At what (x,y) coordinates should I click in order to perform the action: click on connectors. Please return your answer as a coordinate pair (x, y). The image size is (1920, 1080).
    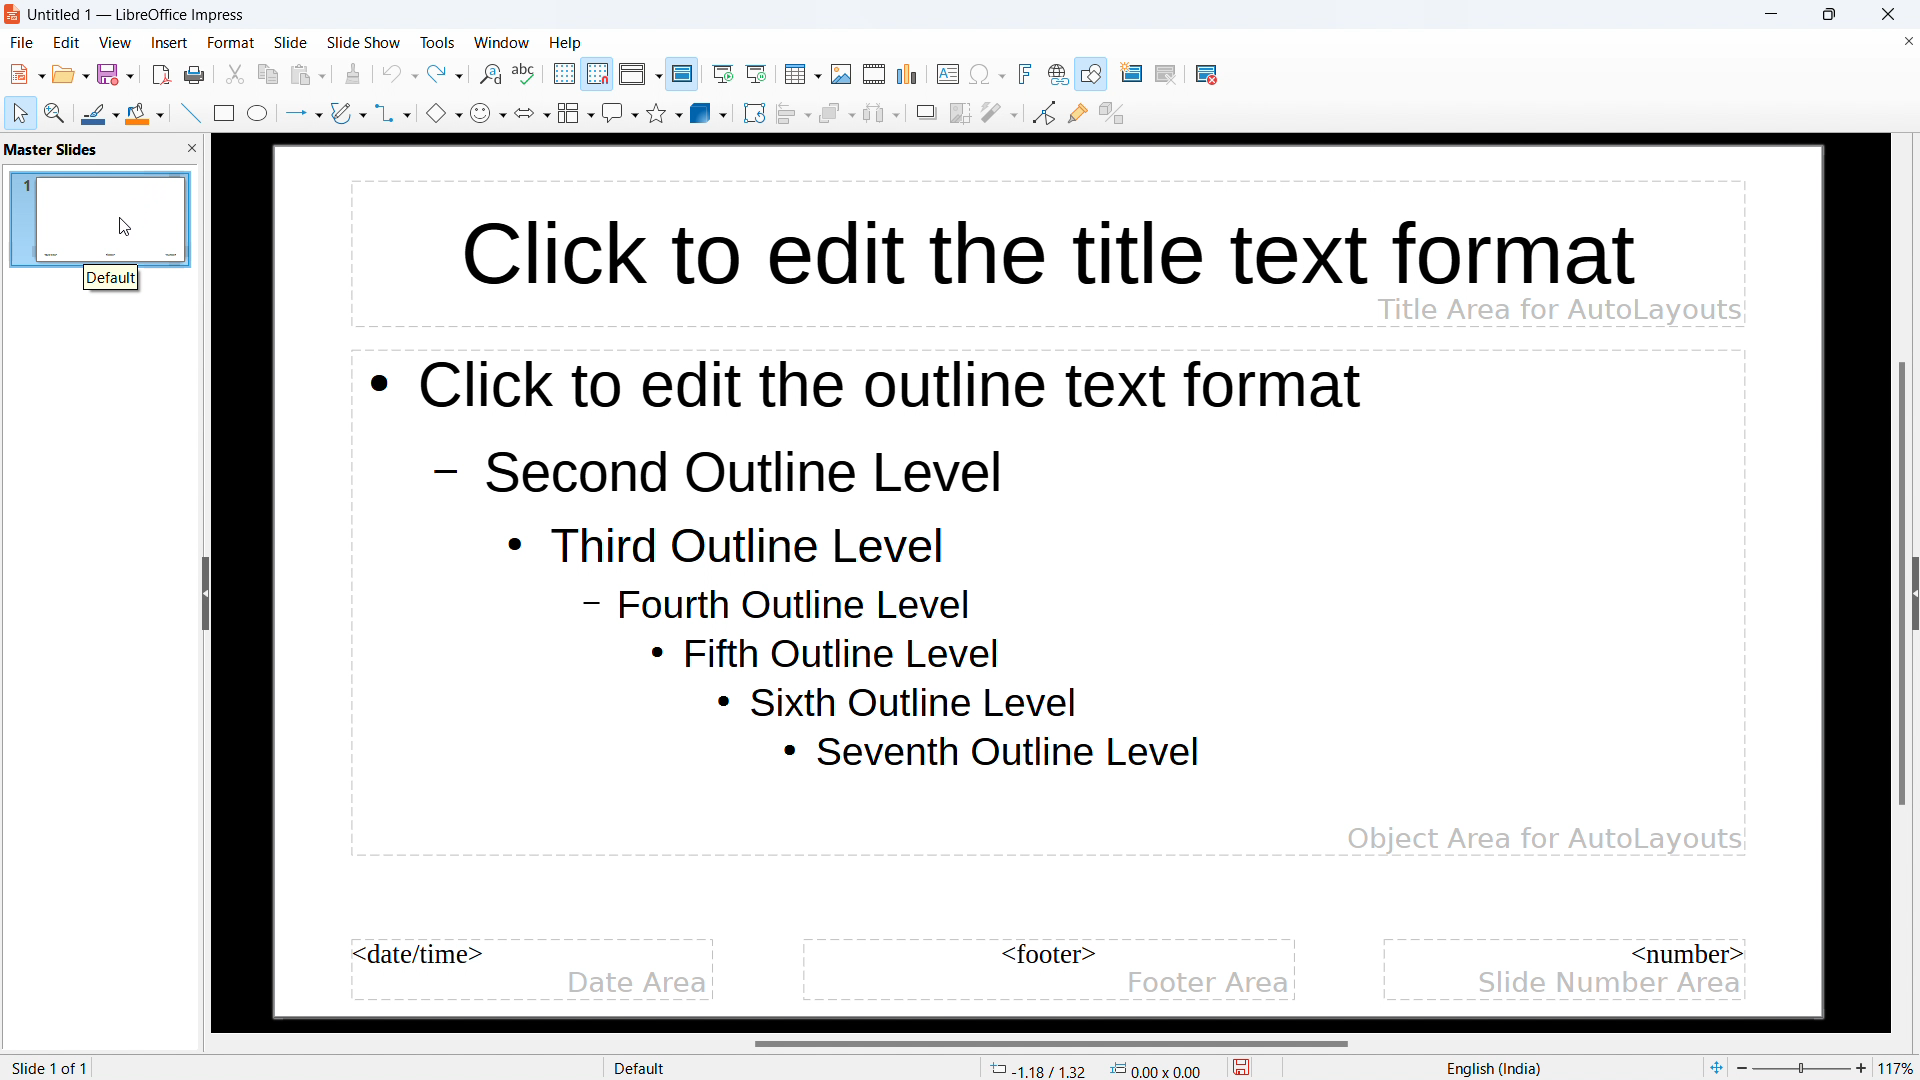
    Looking at the image, I should click on (395, 112).